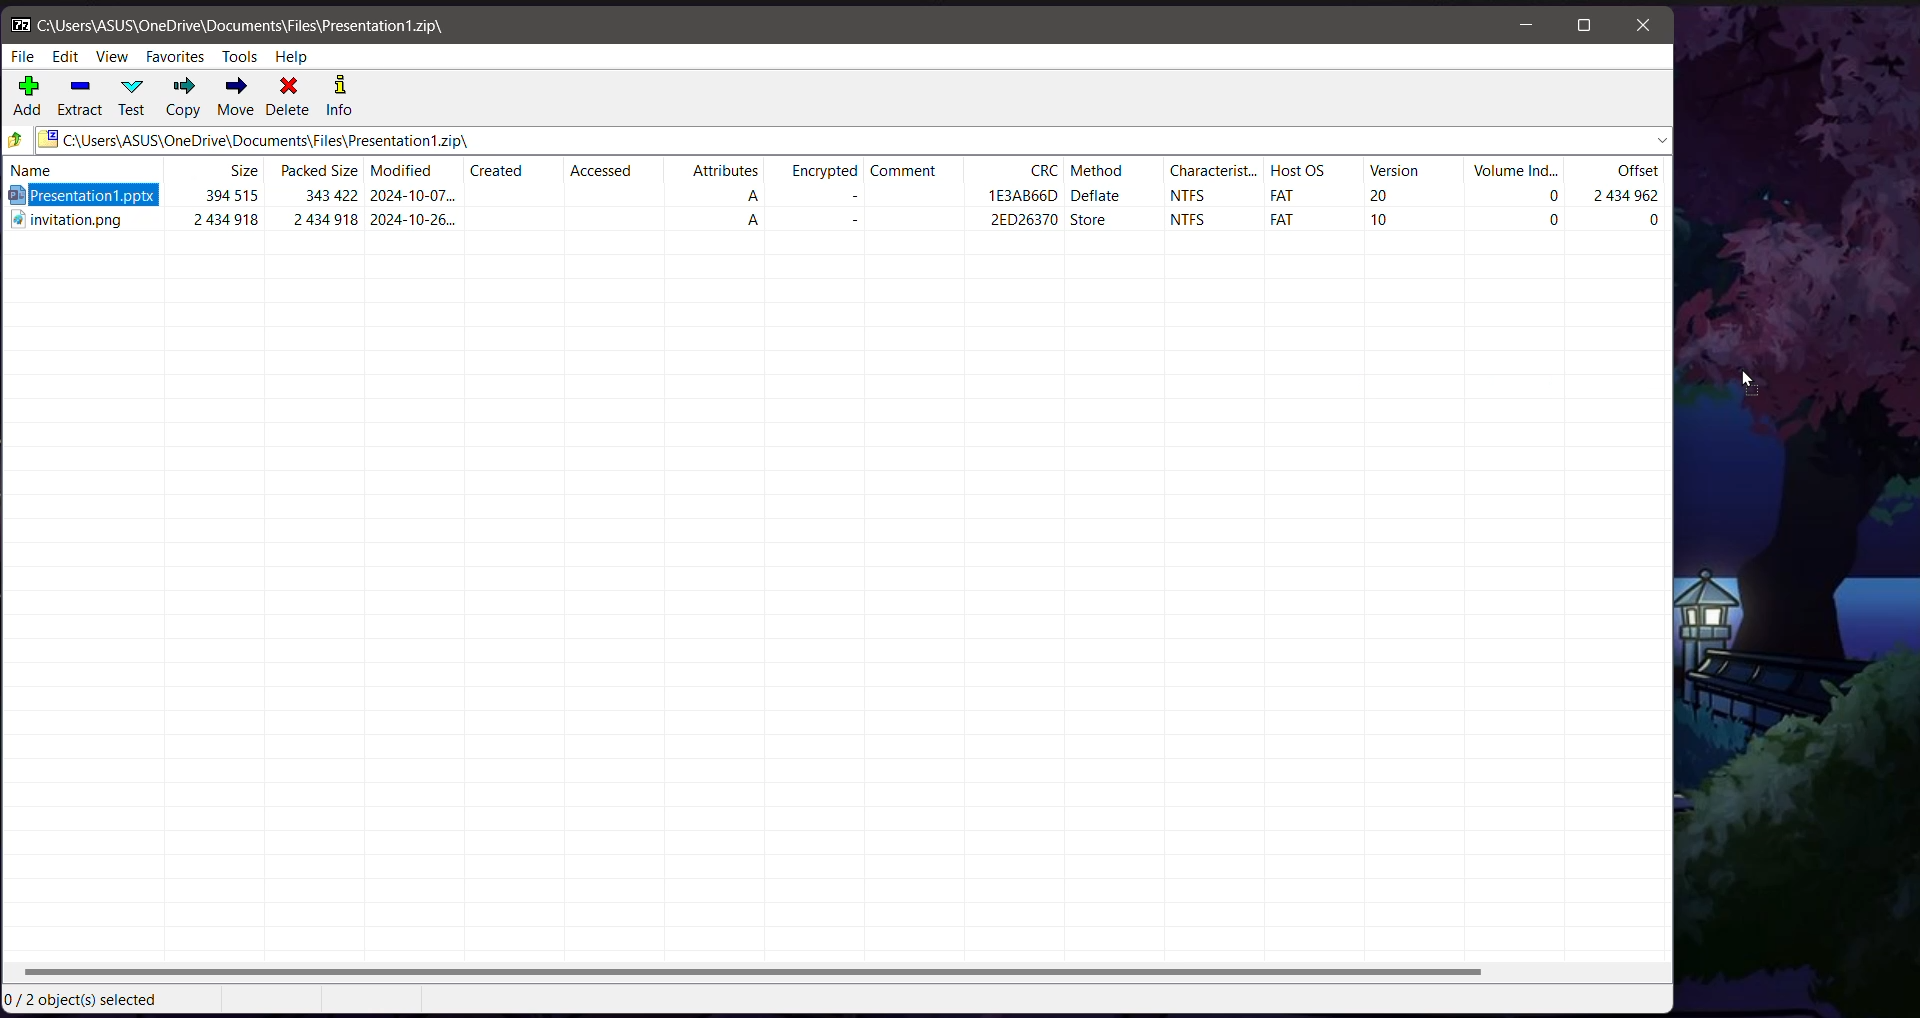 This screenshot has width=1920, height=1018. I want to click on 0, so click(1652, 223).